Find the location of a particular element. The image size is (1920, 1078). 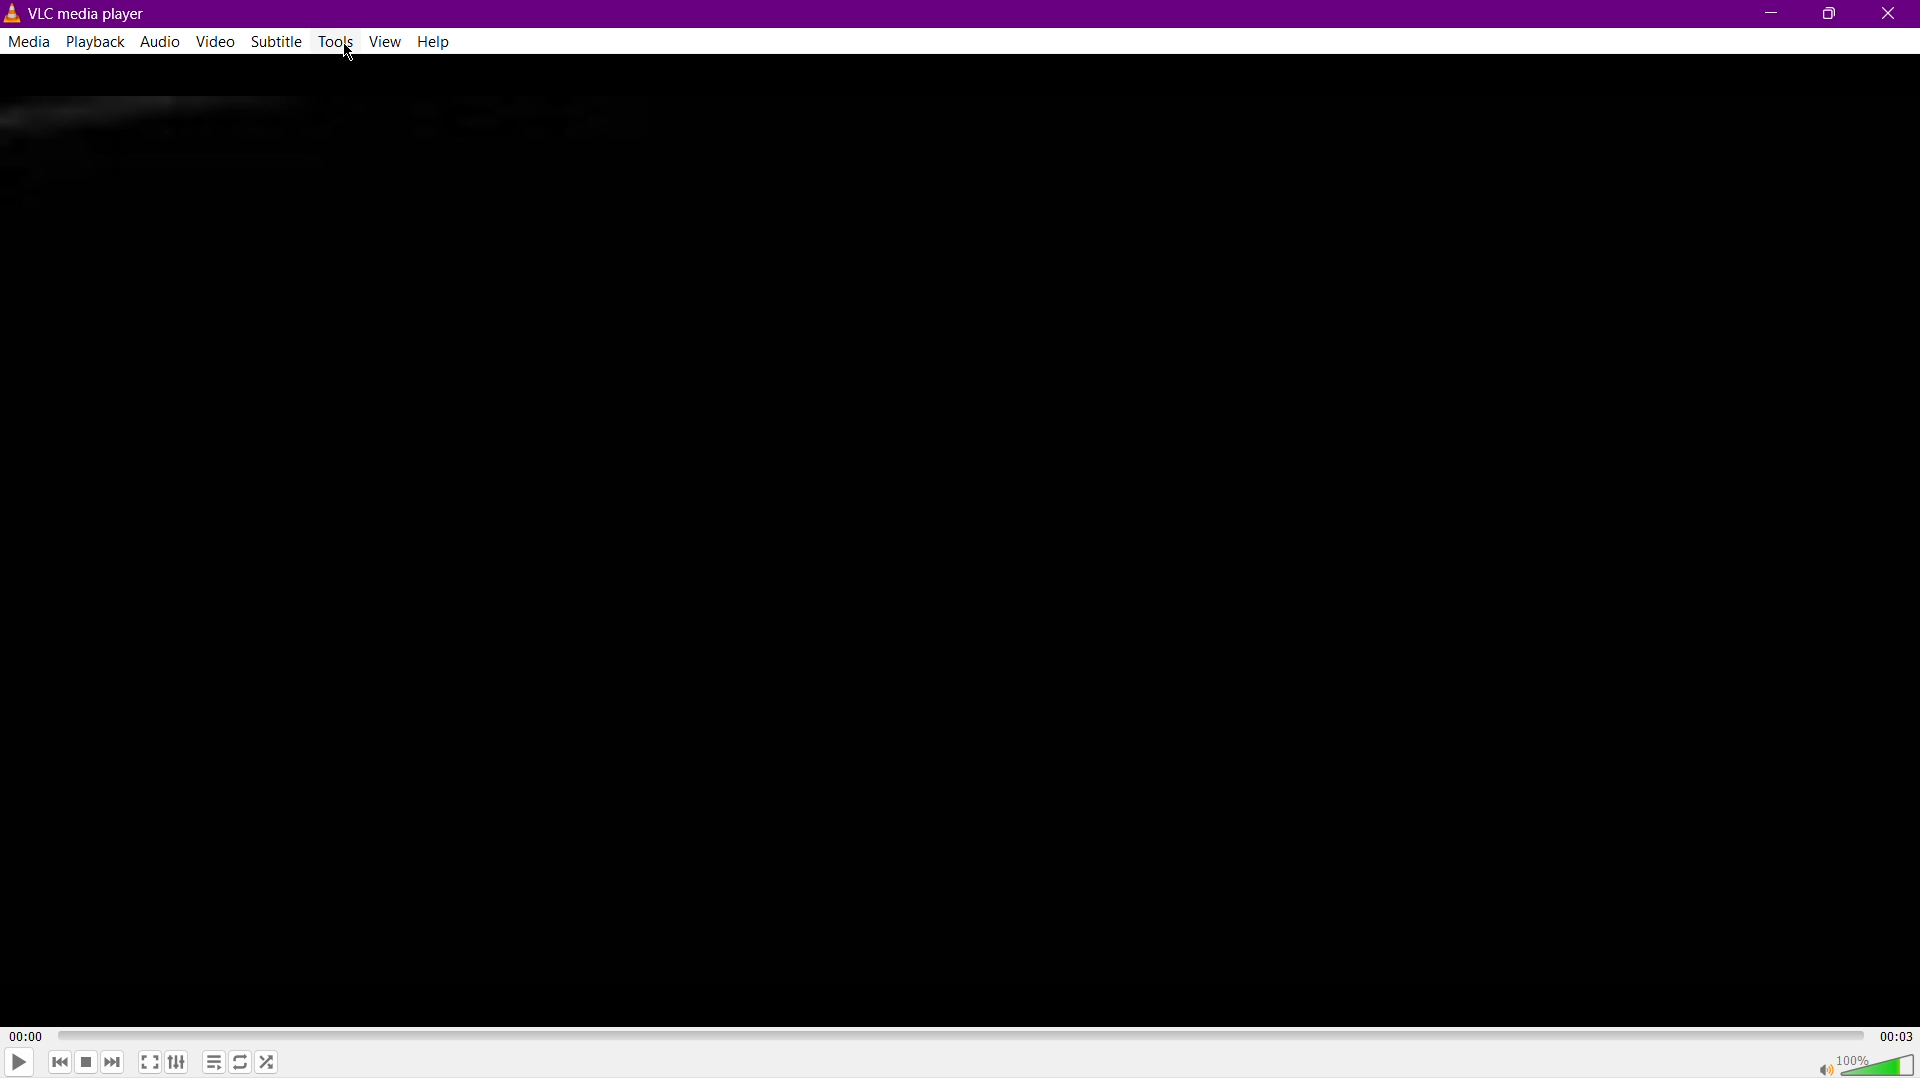

Audio is located at coordinates (165, 41).